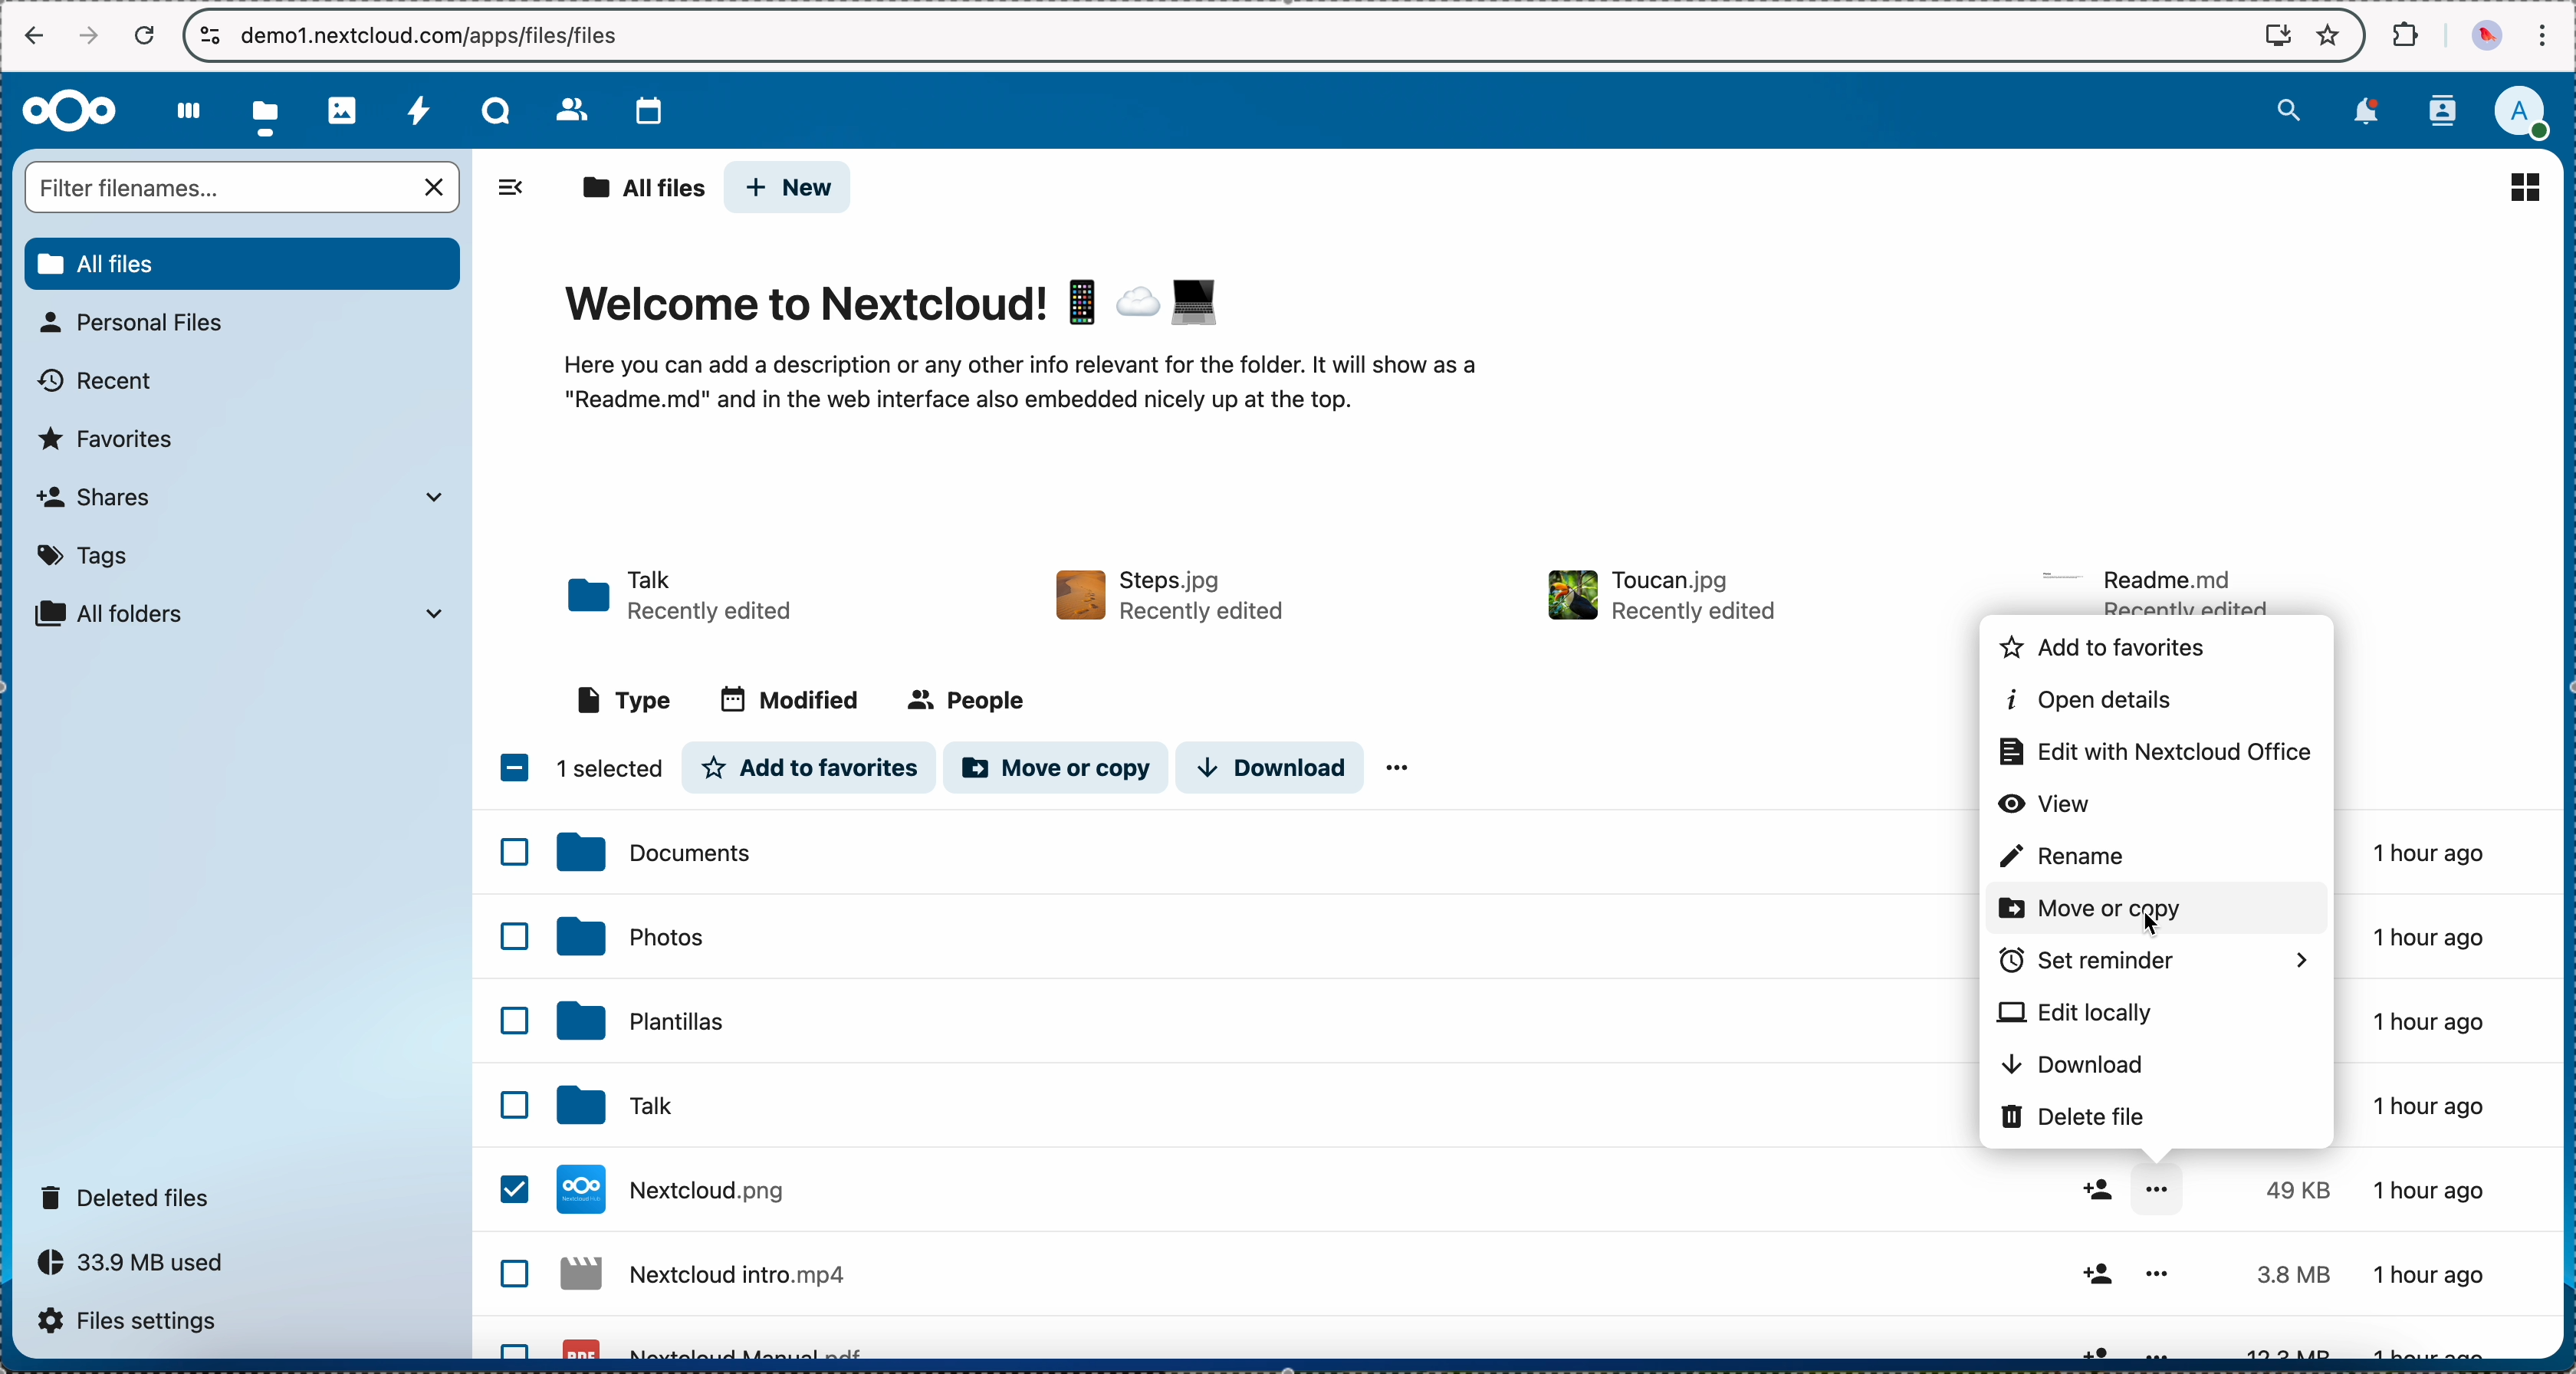 This screenshot has width=2576, height=1374. I want to click on search bar, so click(245, 187).